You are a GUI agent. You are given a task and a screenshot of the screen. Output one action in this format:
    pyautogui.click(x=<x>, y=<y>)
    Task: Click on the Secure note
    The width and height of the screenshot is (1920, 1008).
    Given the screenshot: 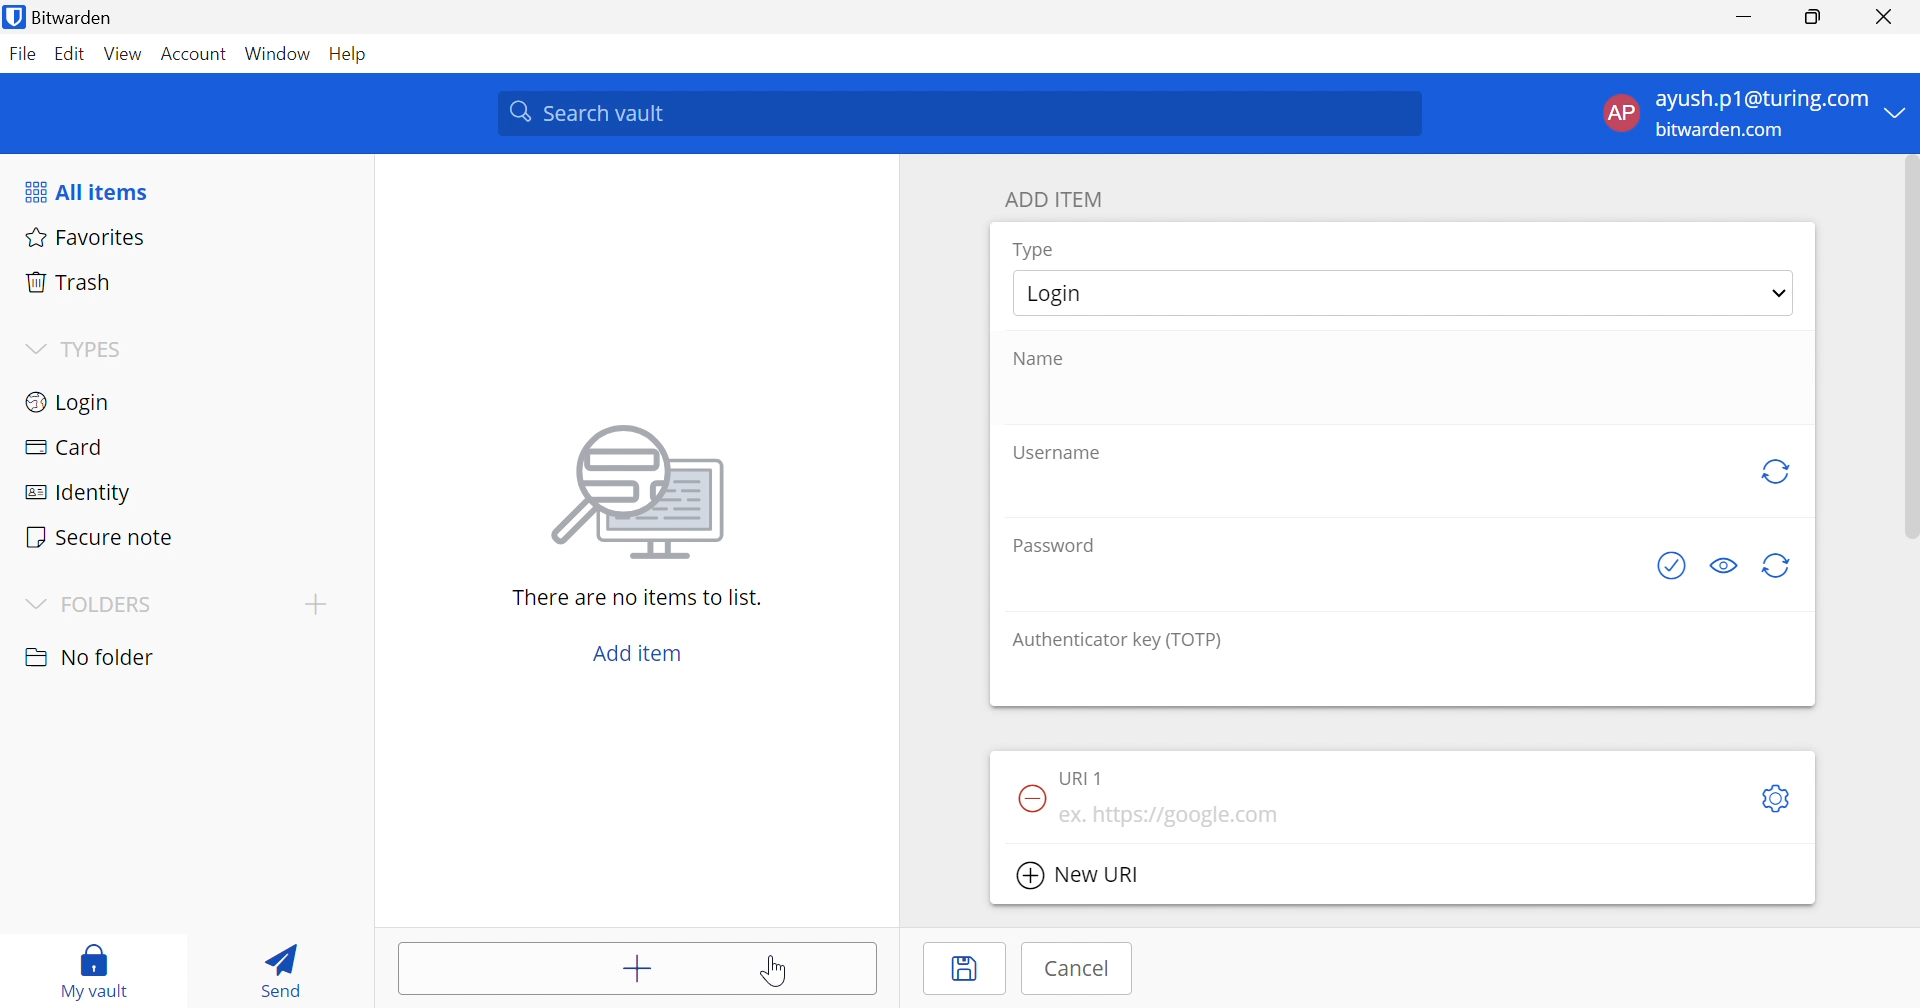 What is the action you would take?
    pyautogui.click(x=101, y=535)
    